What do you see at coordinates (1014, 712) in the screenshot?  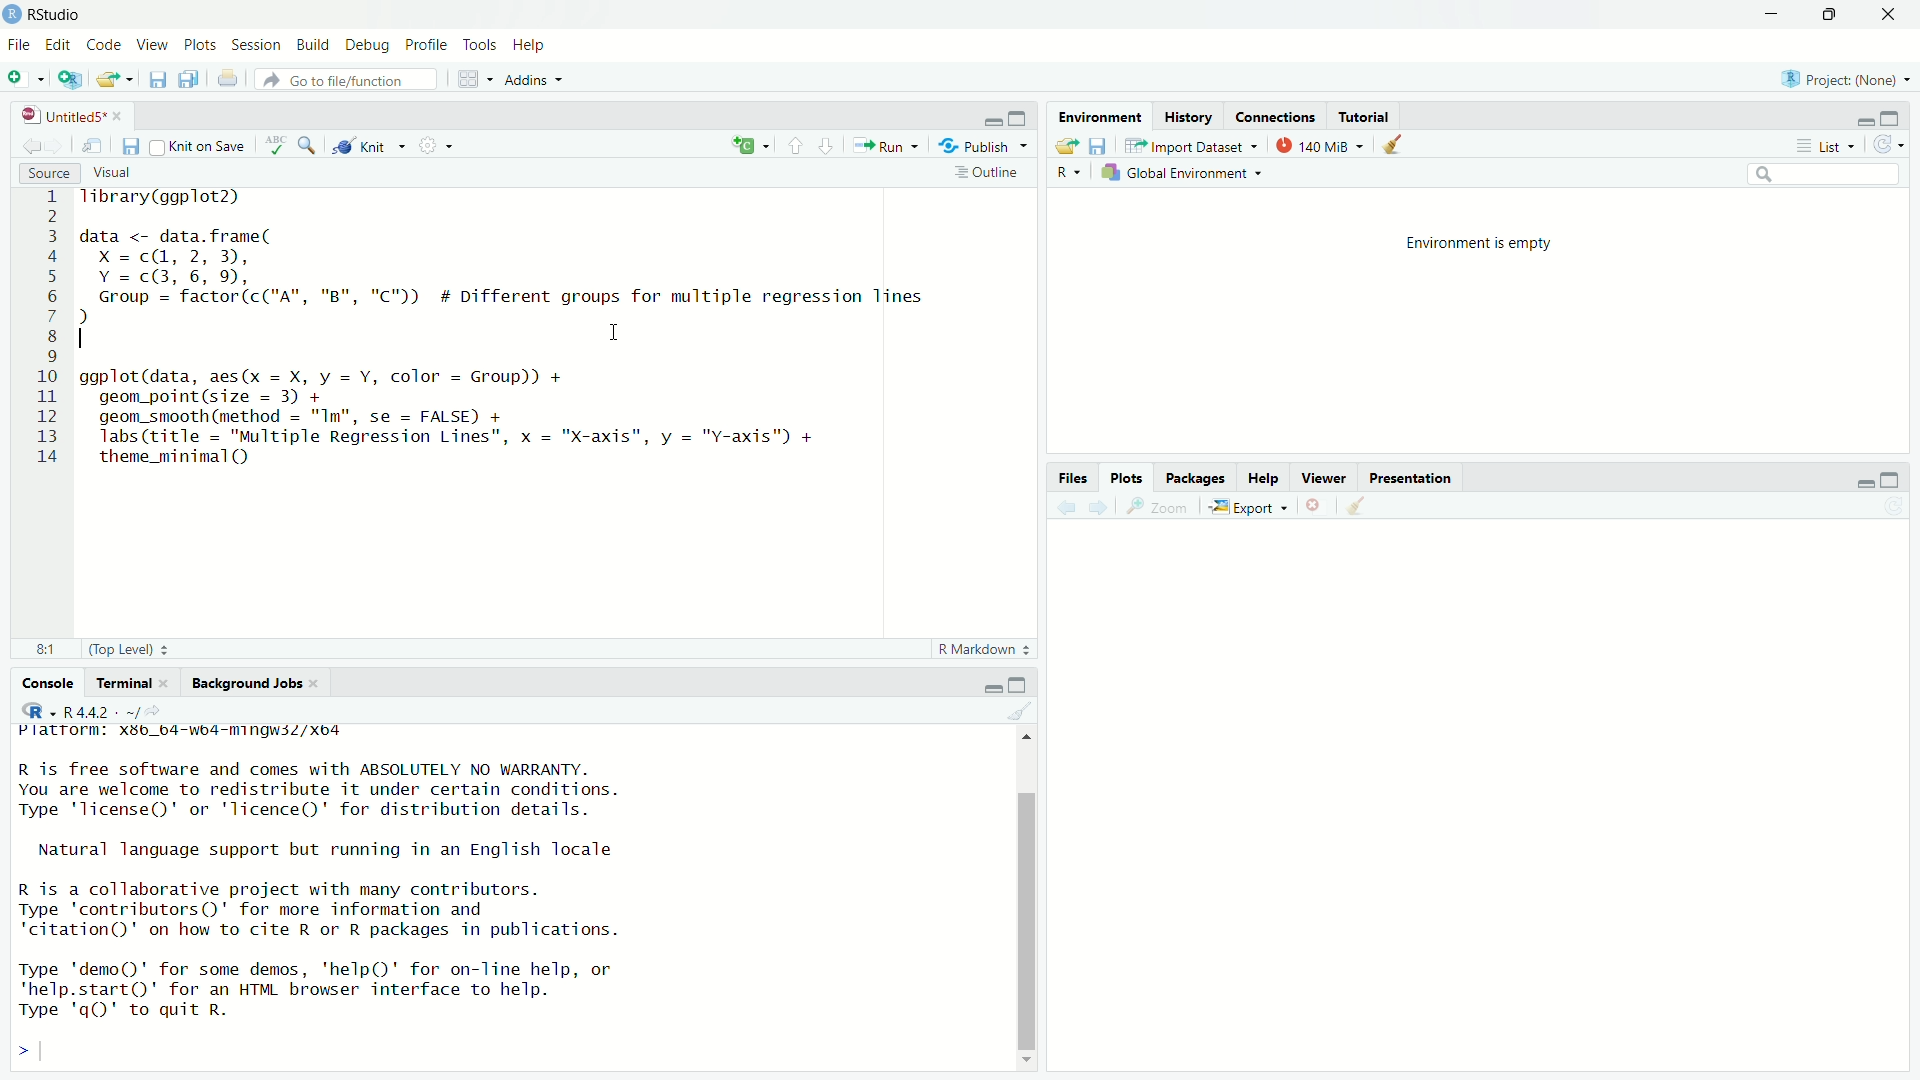 I see `clear` at bounding box center [1014, 712].